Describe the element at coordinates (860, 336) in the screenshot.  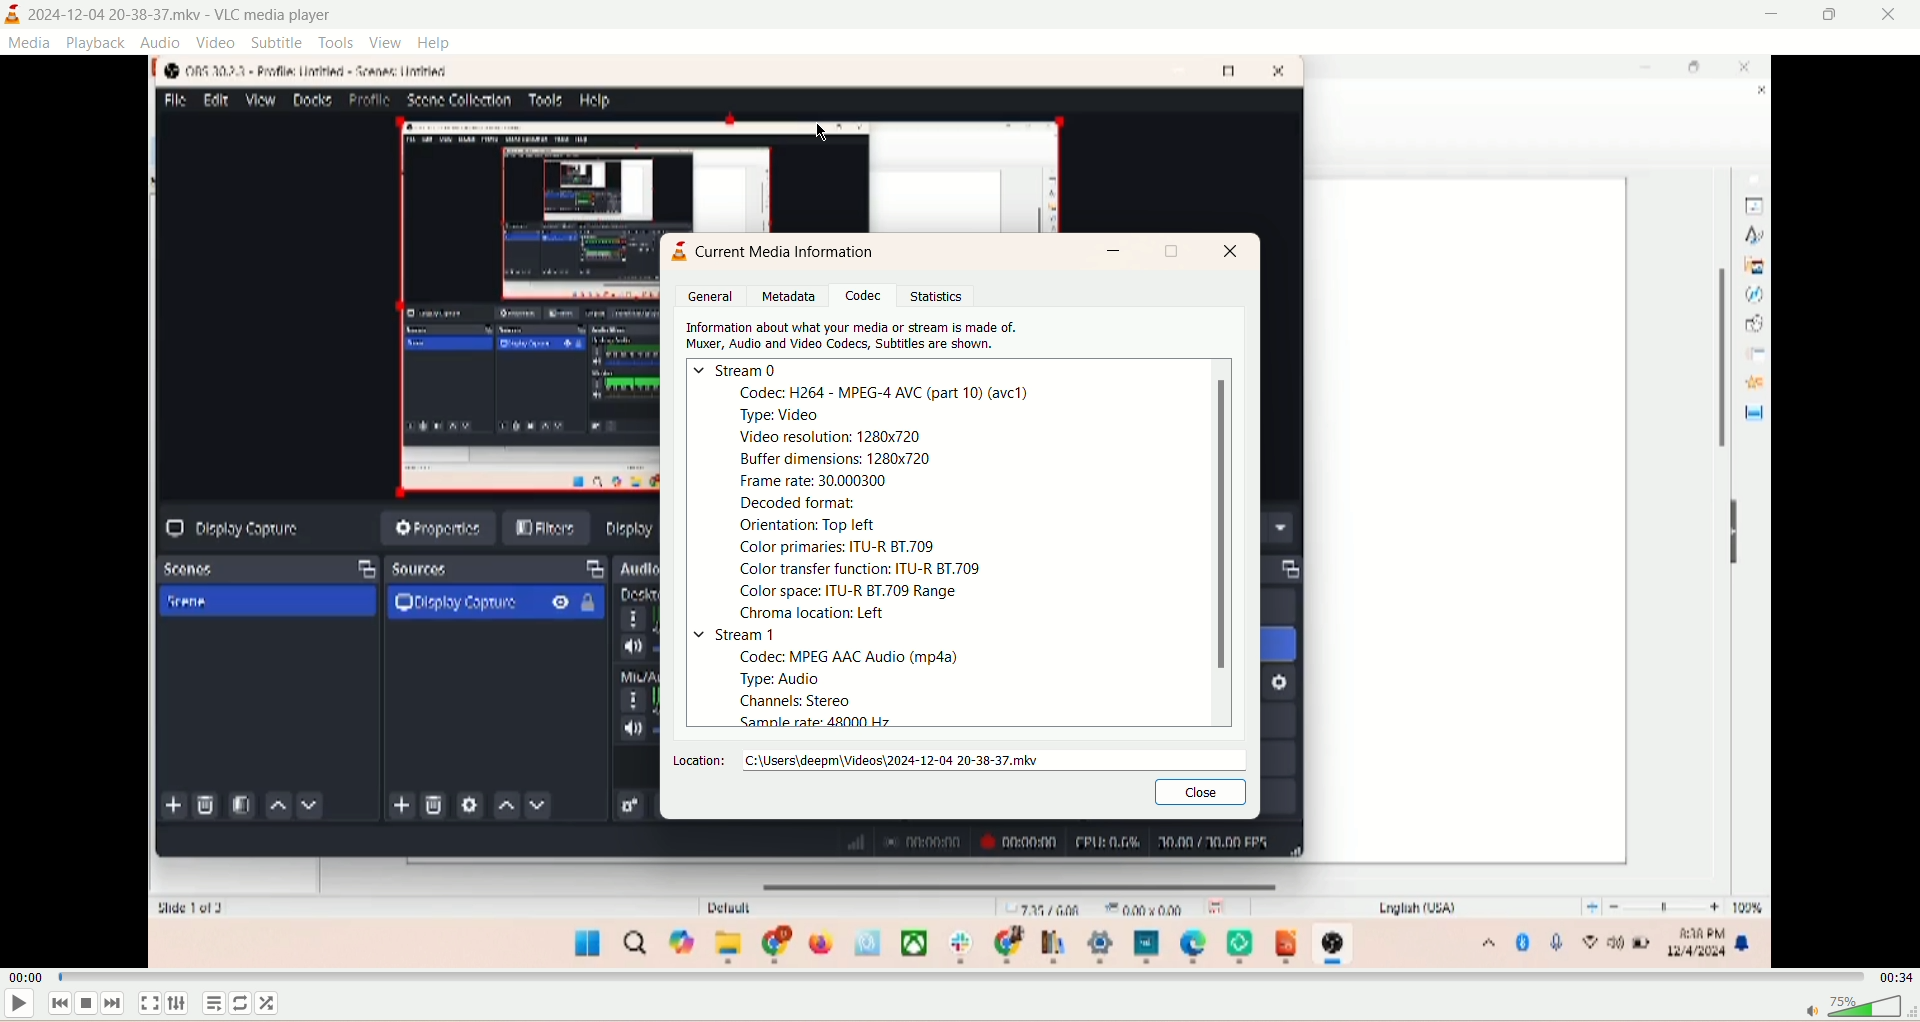
I see `Information about what your media or stream is made of.
Muxer, Audio and Video Codecs, Subtitles are shown.` at that location.